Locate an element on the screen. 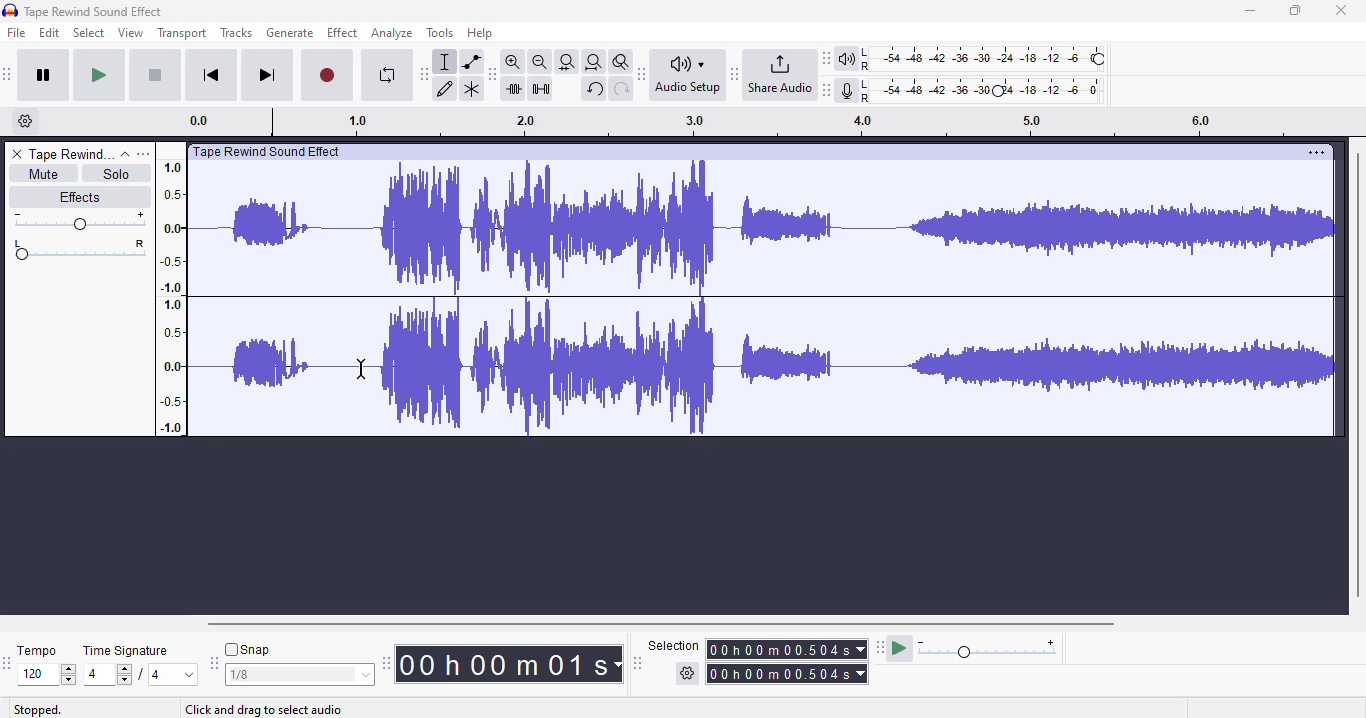 This screenshot has width=1366, height=718. tools is located at coordinates (440, 32).